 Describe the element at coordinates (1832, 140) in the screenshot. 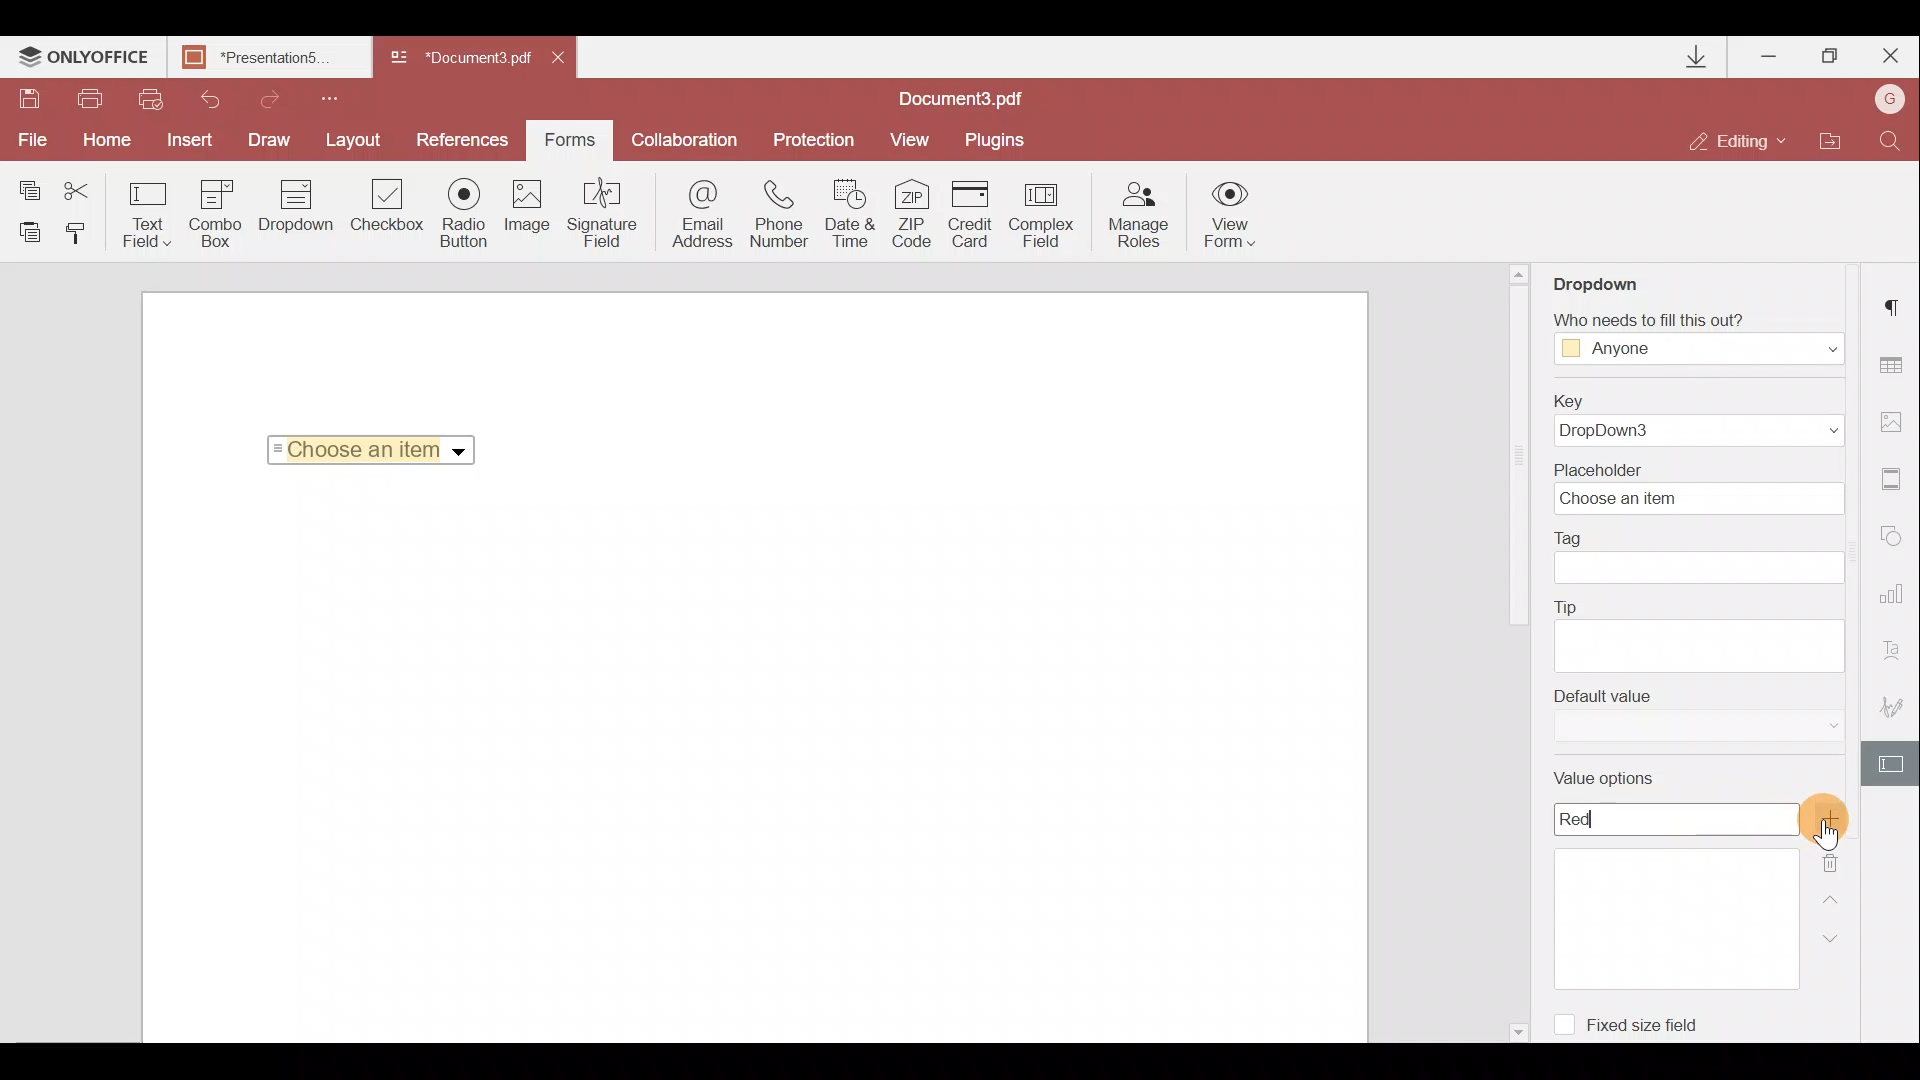

I see `Open file location` at that location.